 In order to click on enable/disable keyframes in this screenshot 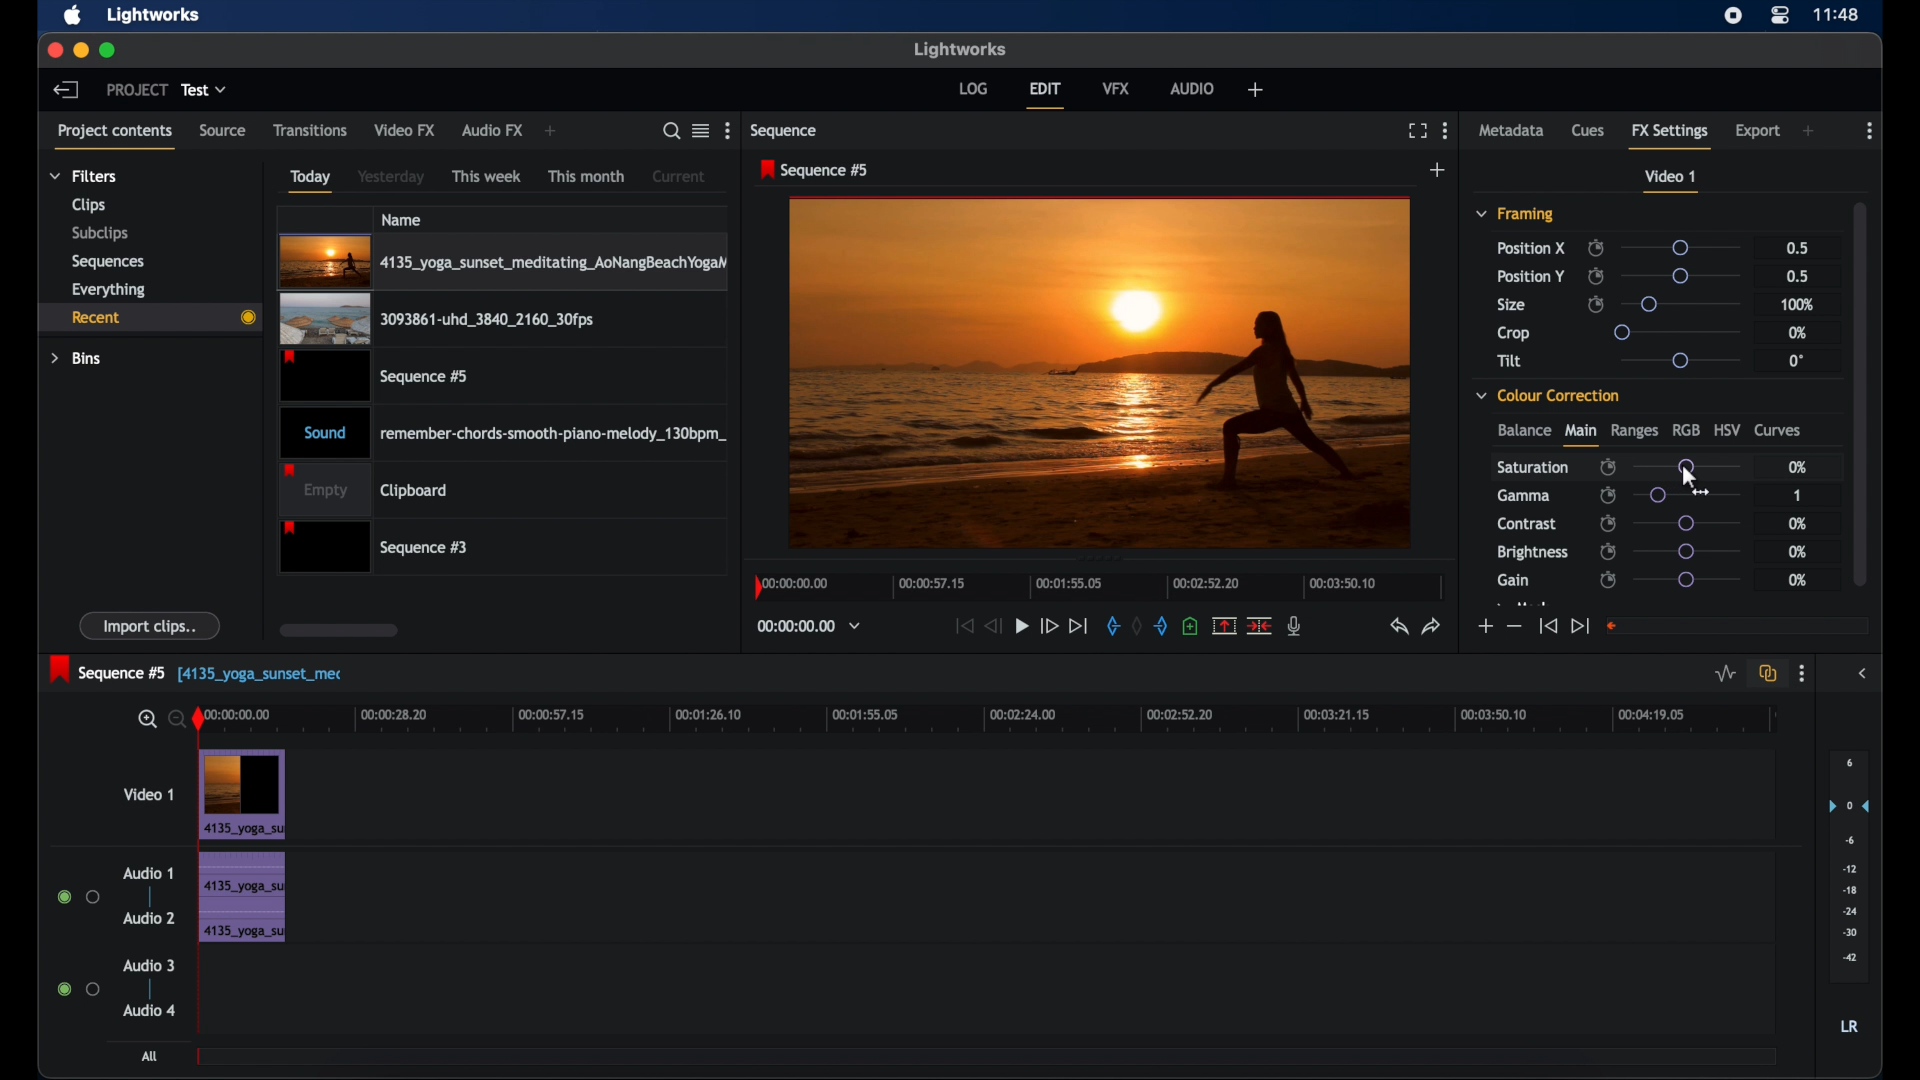, I will do `click(1607, 580)`.